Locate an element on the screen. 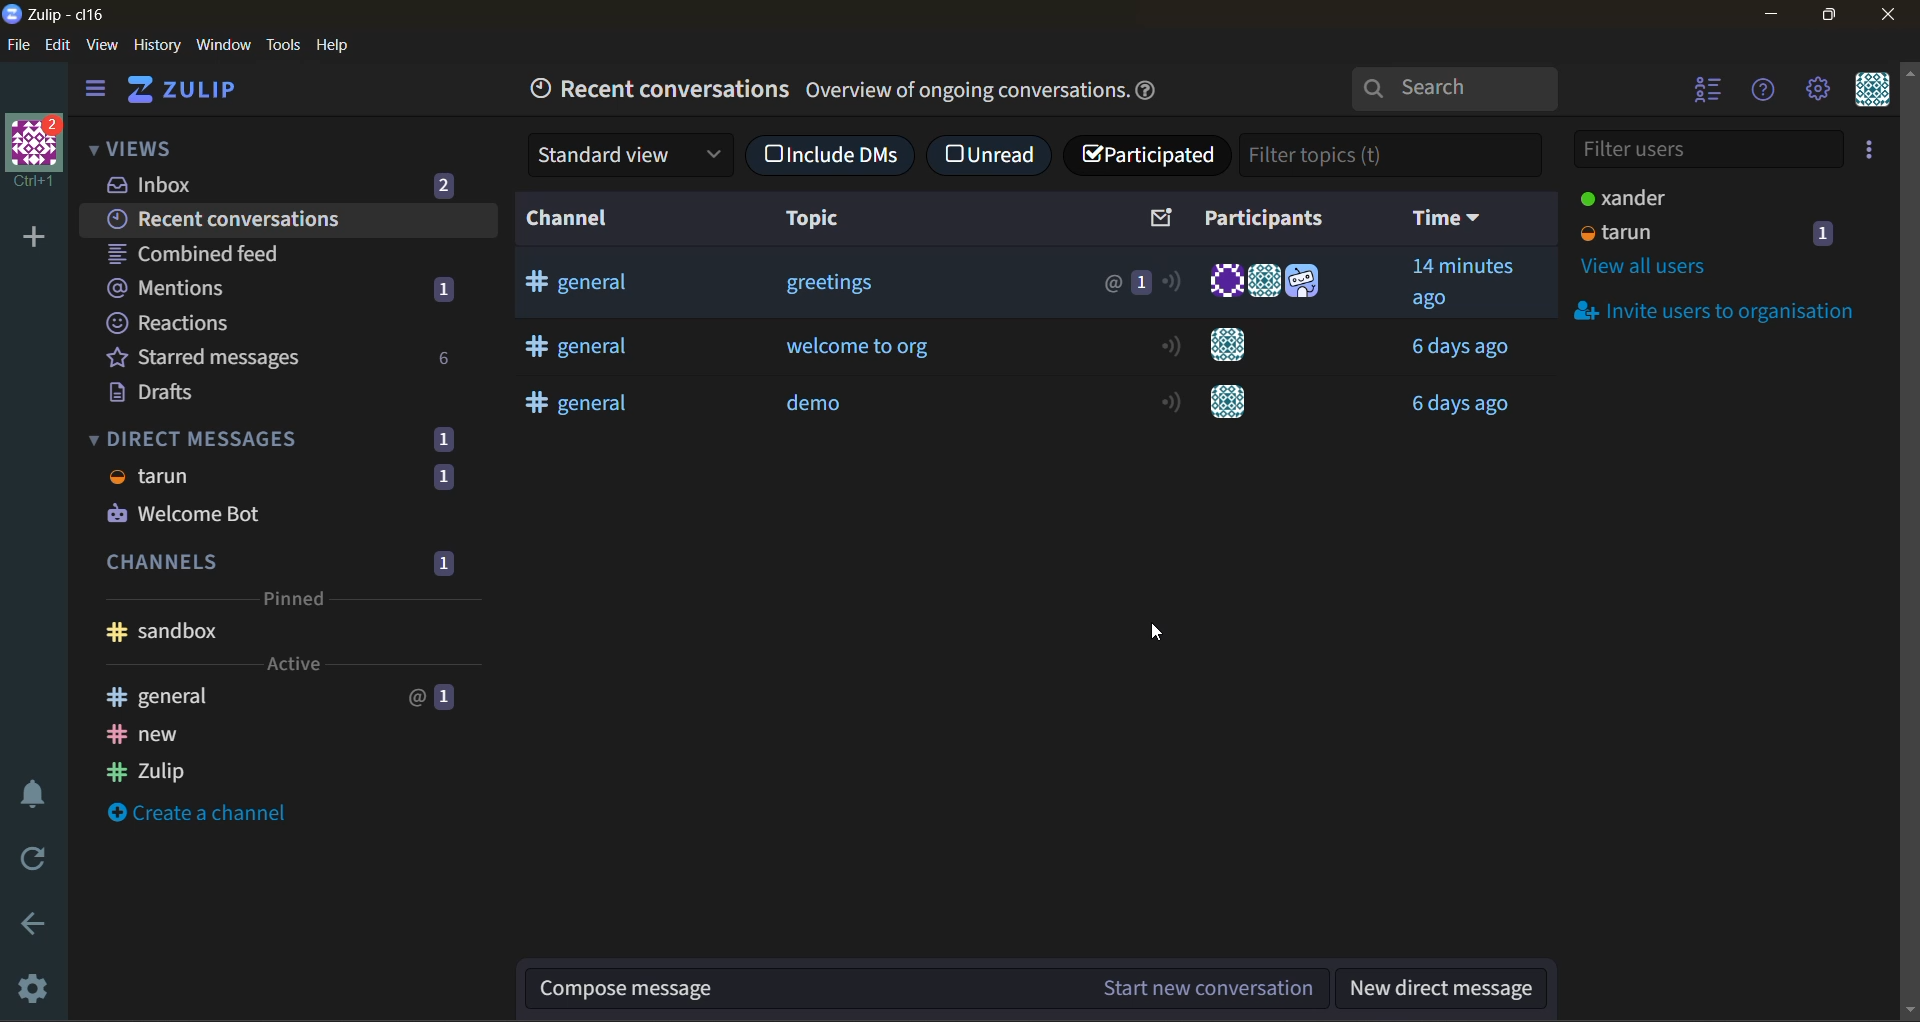 Image resolution: width=1920 pixels, height=1022 pixels. go back is located at coordinates (37, 926).